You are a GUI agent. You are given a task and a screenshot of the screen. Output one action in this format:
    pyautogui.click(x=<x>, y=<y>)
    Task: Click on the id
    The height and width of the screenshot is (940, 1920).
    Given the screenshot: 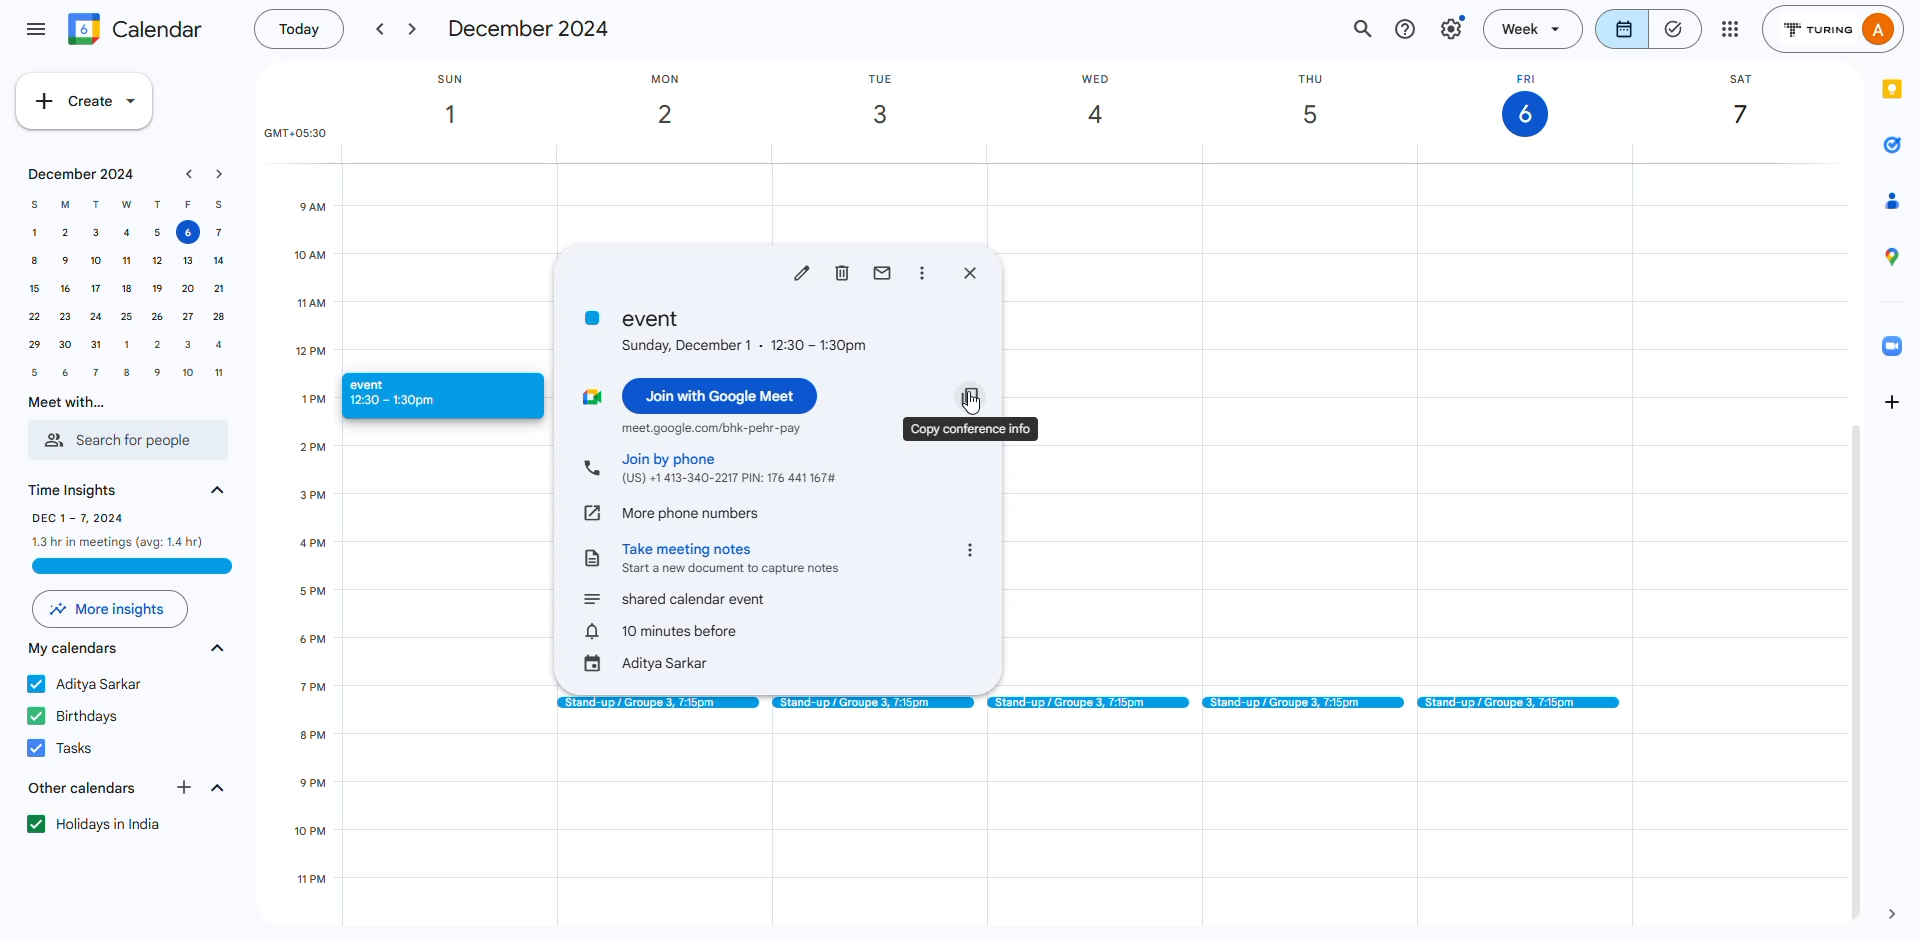 What is the action you would take?
    pyautogui.click(x=648, y=664)
    